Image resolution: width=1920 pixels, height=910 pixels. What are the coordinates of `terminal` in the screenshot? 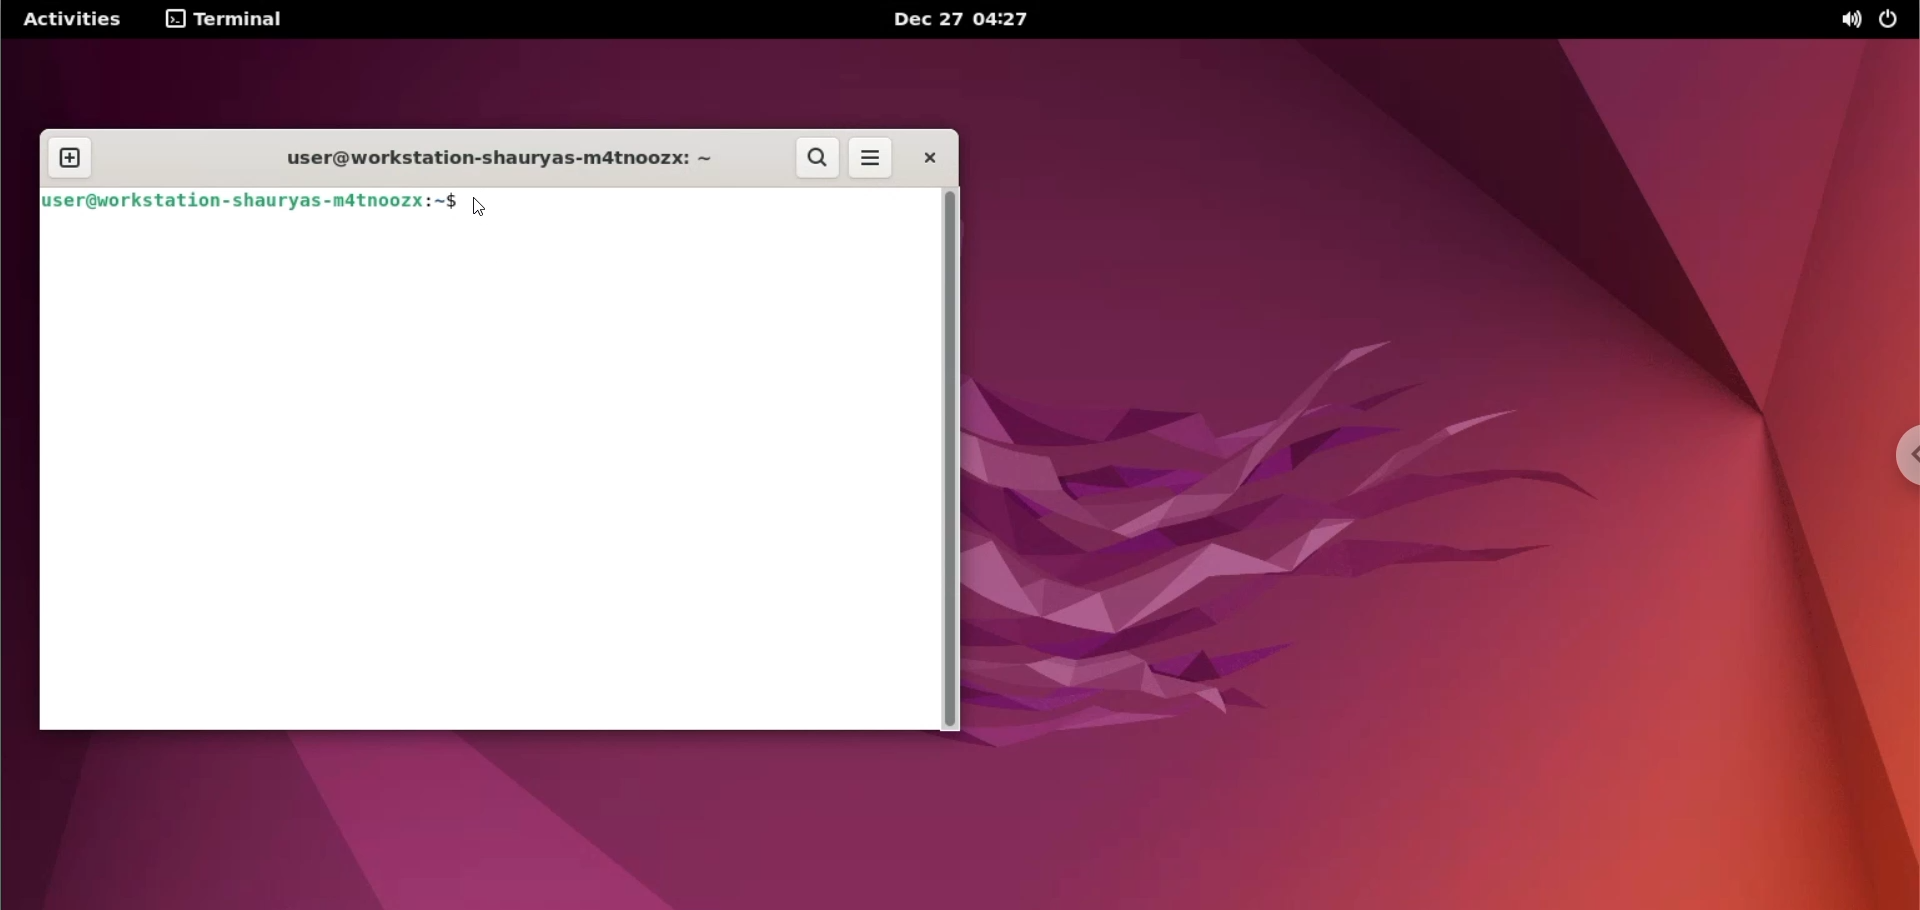 It's located at (225, 19).